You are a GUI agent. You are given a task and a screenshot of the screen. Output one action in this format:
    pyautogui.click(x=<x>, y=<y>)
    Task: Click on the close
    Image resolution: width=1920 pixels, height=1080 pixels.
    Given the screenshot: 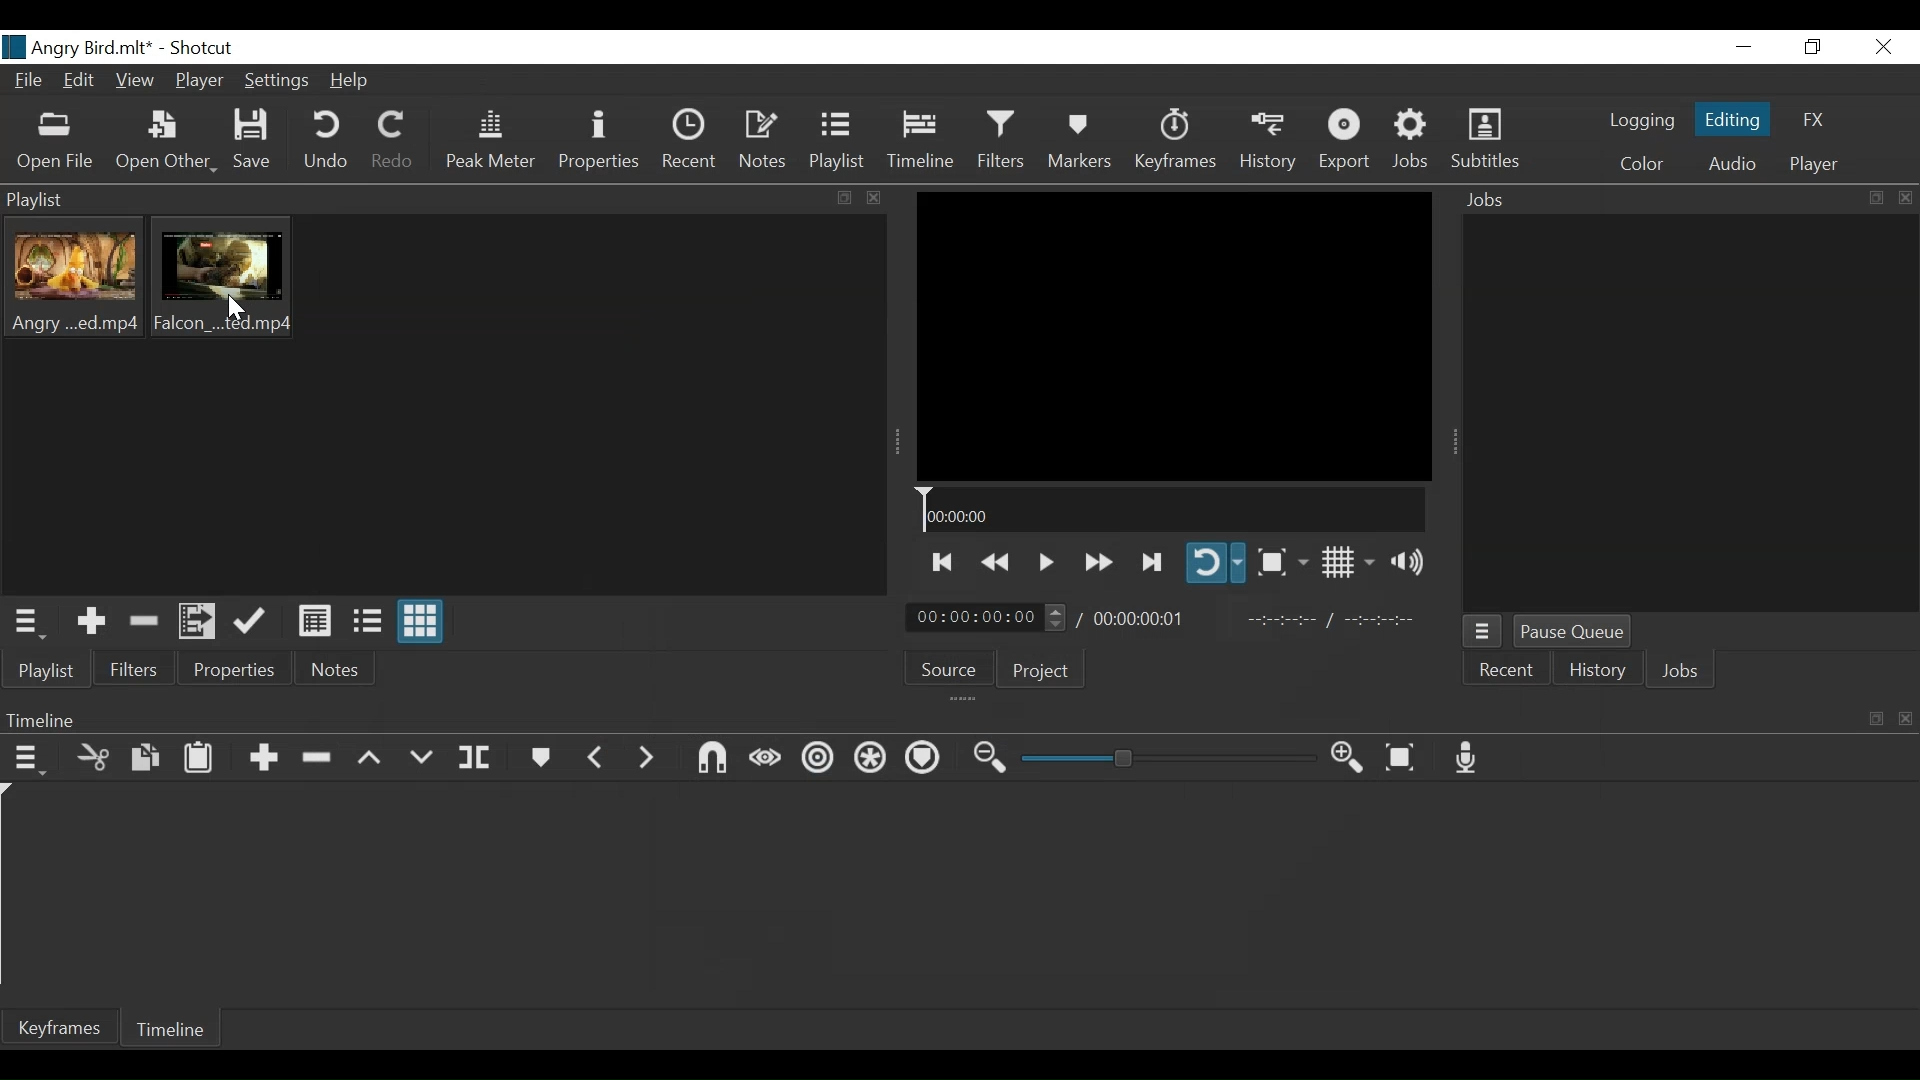 What is the action you would take?
    pyautogui.click(x=1902, y=720)
    